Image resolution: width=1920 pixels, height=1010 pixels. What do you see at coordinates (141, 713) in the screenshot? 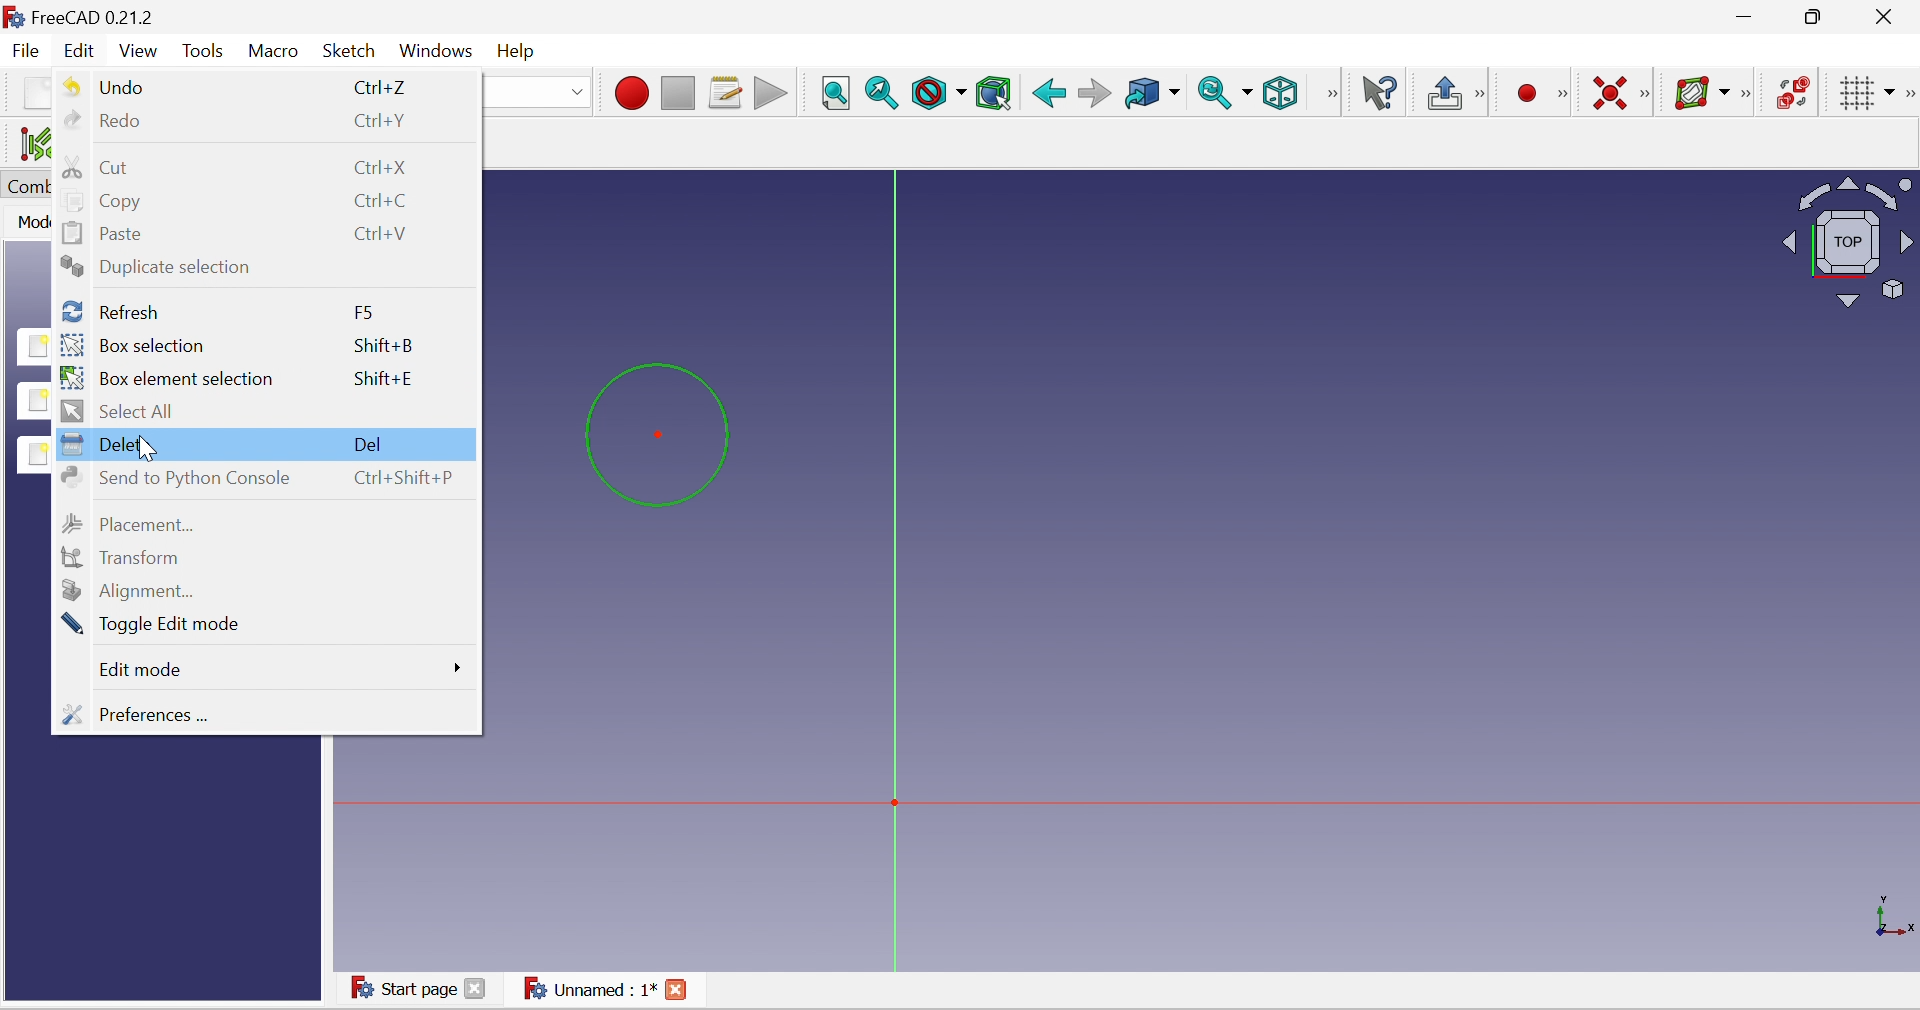
I see `Preferences` at bounding box center [141, 713].